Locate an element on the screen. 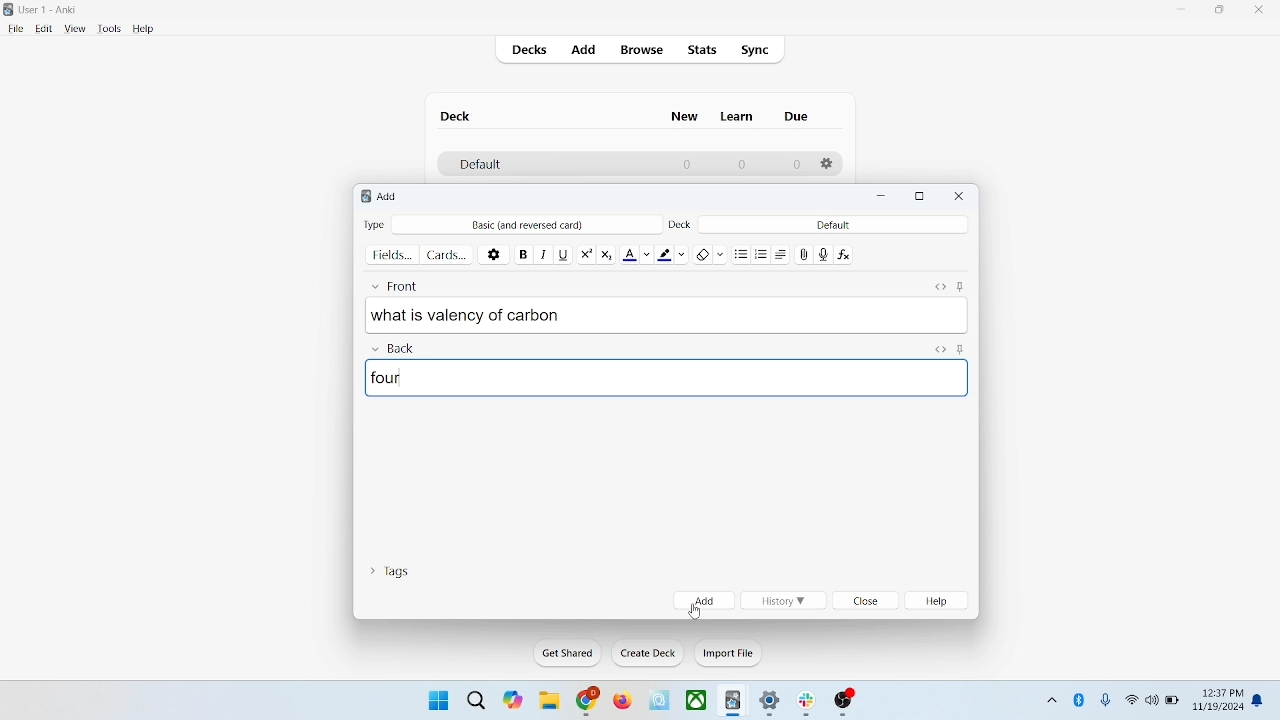 The width and height of the screenshot is (1280, 720). edit is located at coordinates (45, 28).